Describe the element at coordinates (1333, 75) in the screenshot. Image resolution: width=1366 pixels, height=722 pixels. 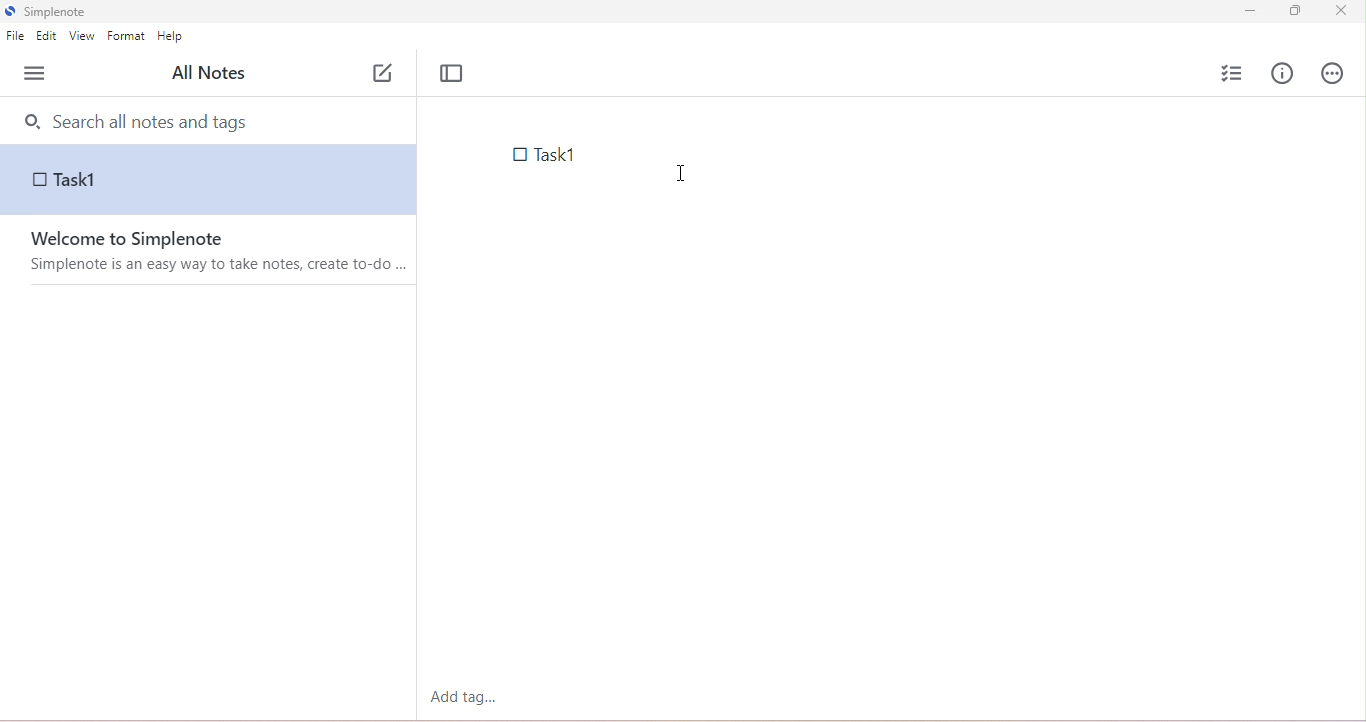
I see `actions` at that location.